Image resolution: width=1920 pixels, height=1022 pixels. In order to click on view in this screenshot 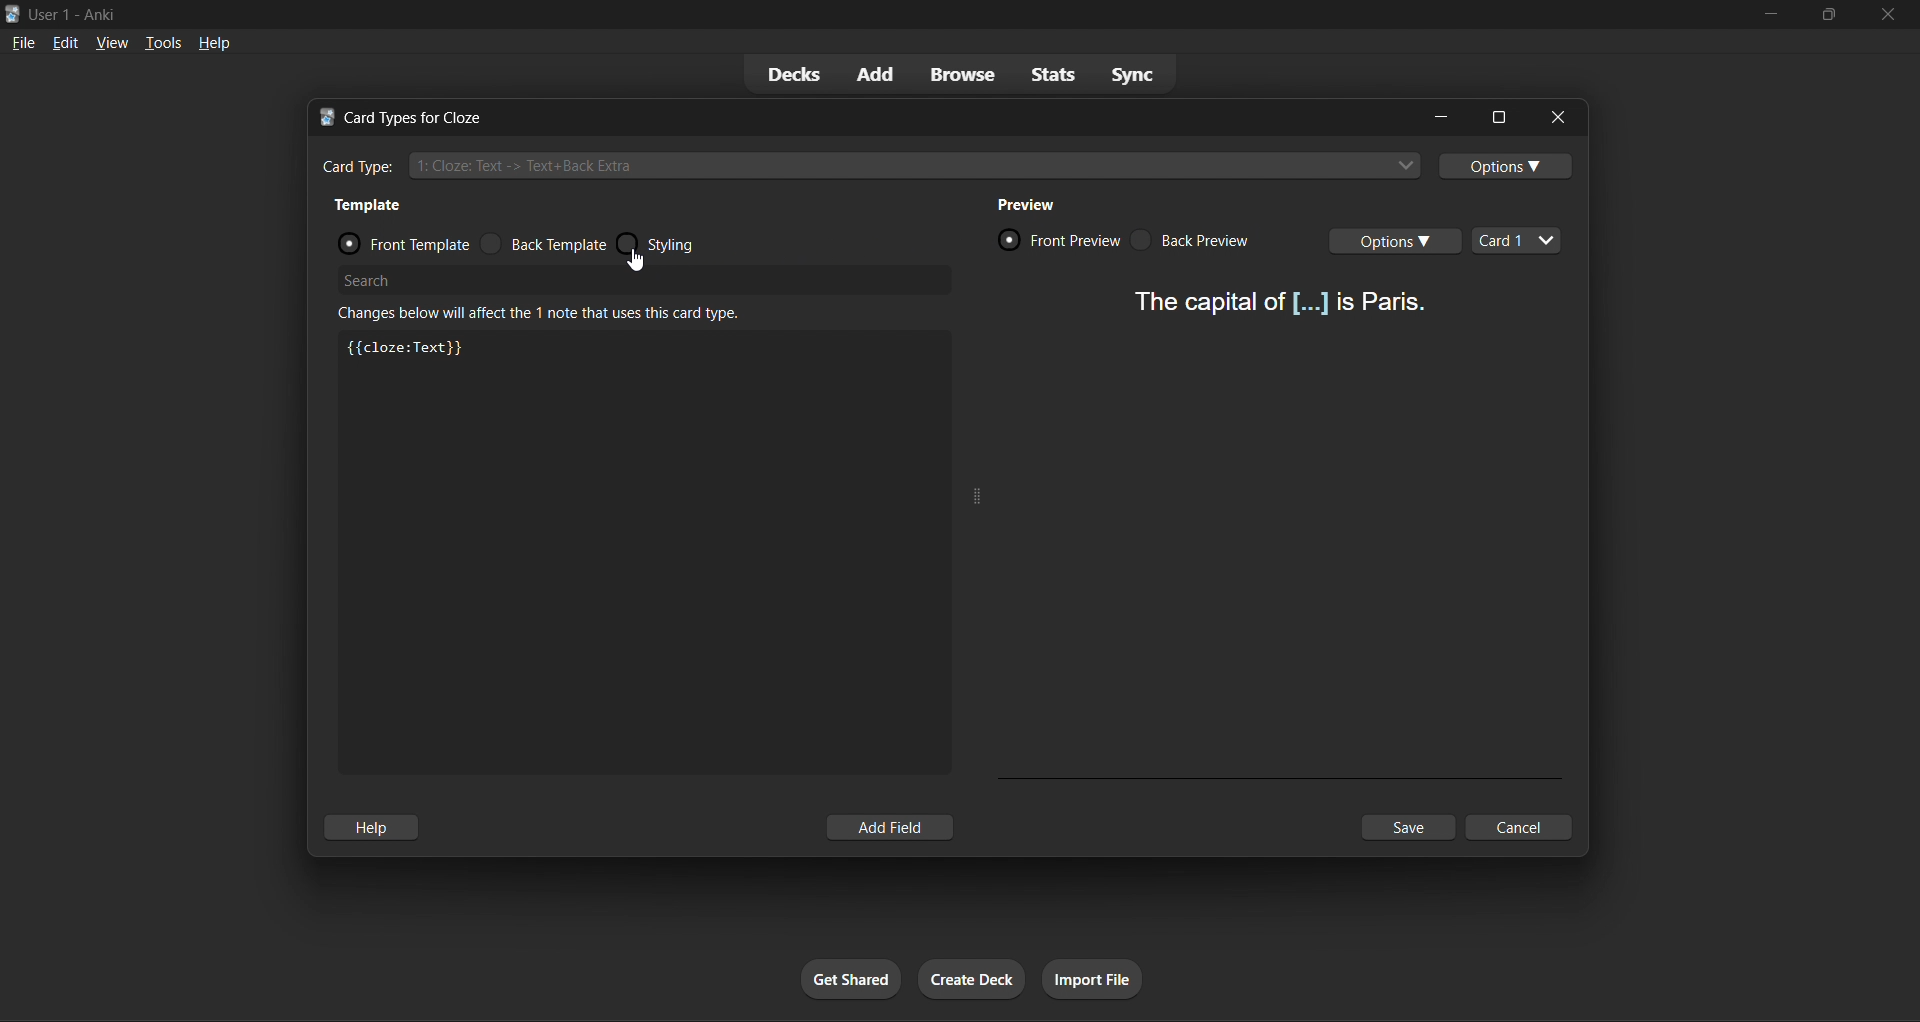, I will do `click(113, 41)`.